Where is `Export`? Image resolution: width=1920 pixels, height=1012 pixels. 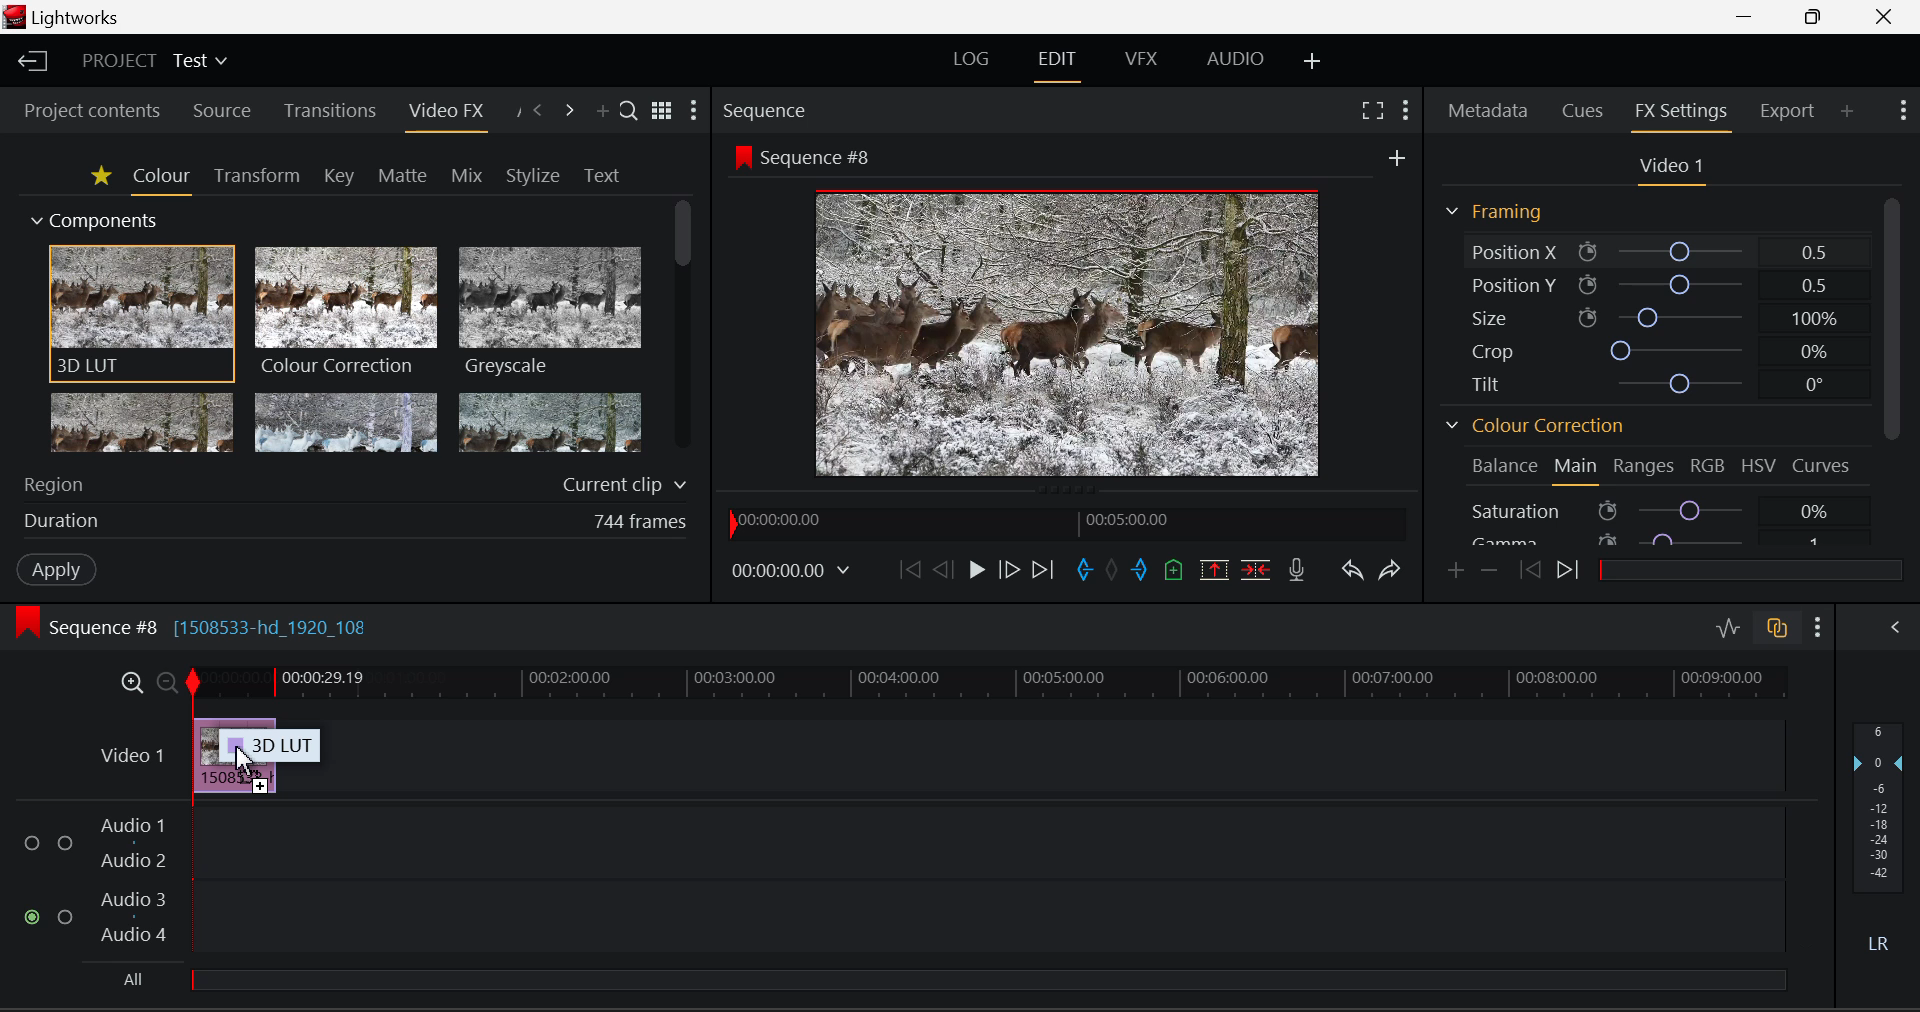 Export is located at coordinates (1784, 114).